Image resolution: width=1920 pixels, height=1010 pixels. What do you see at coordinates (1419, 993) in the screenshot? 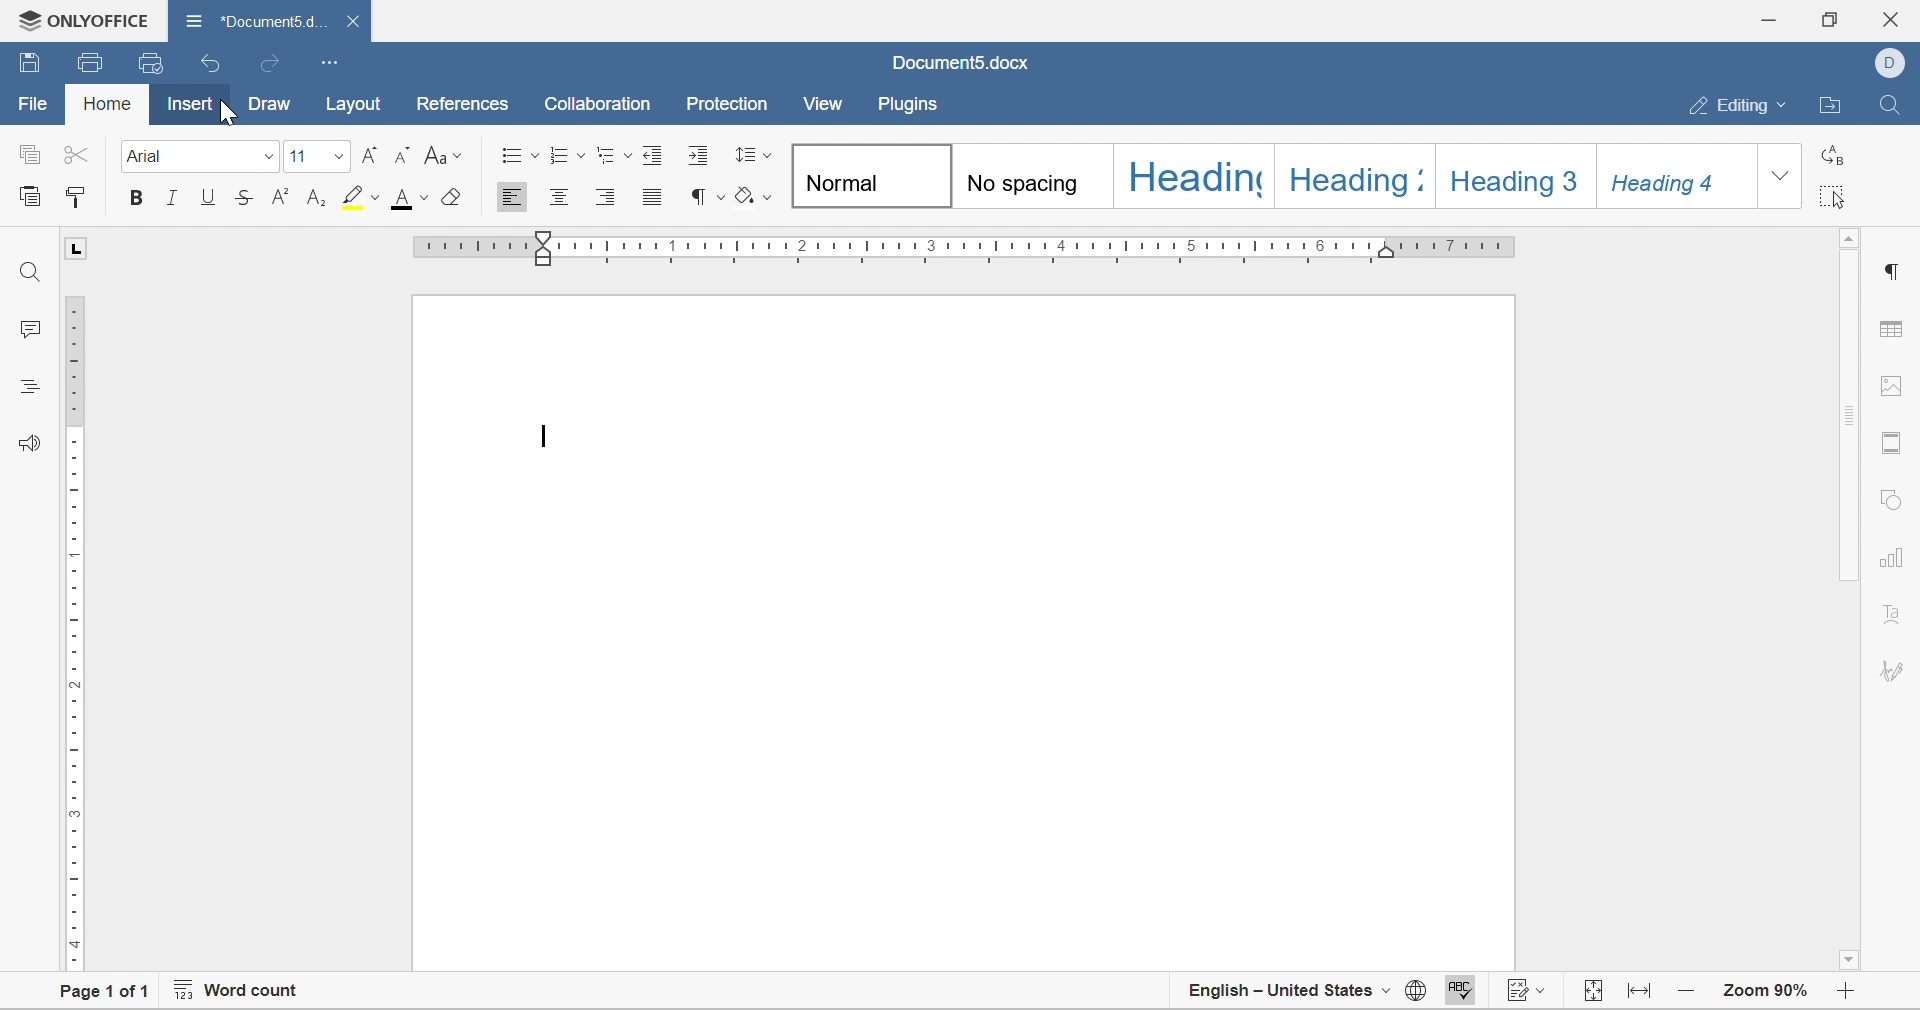
I see `set document language` at bounding box center [1419, 993].